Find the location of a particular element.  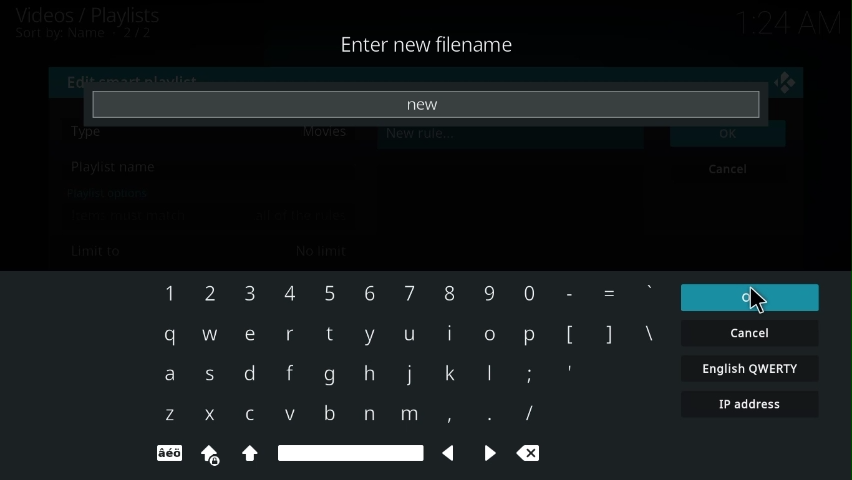

0 is located at coordinates (529, 294).